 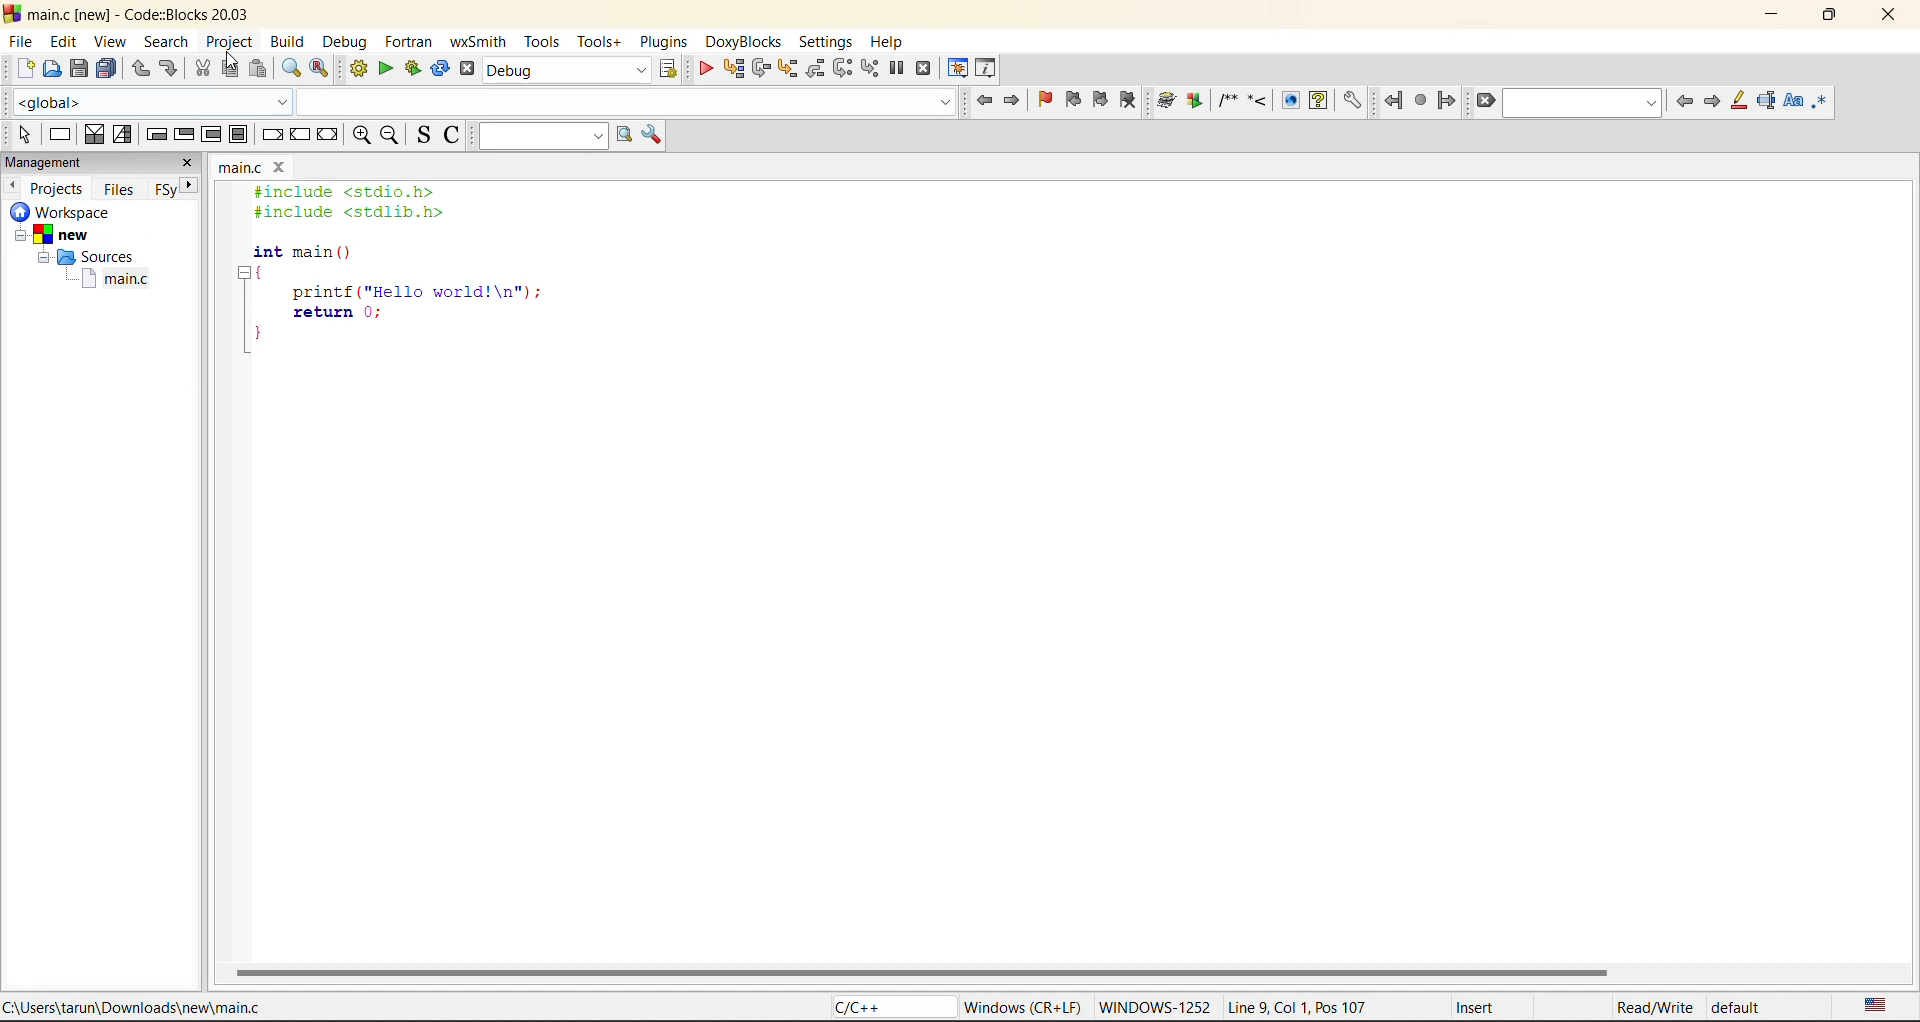 I want to click on Code Completion Search, so click(x=626, y=101).